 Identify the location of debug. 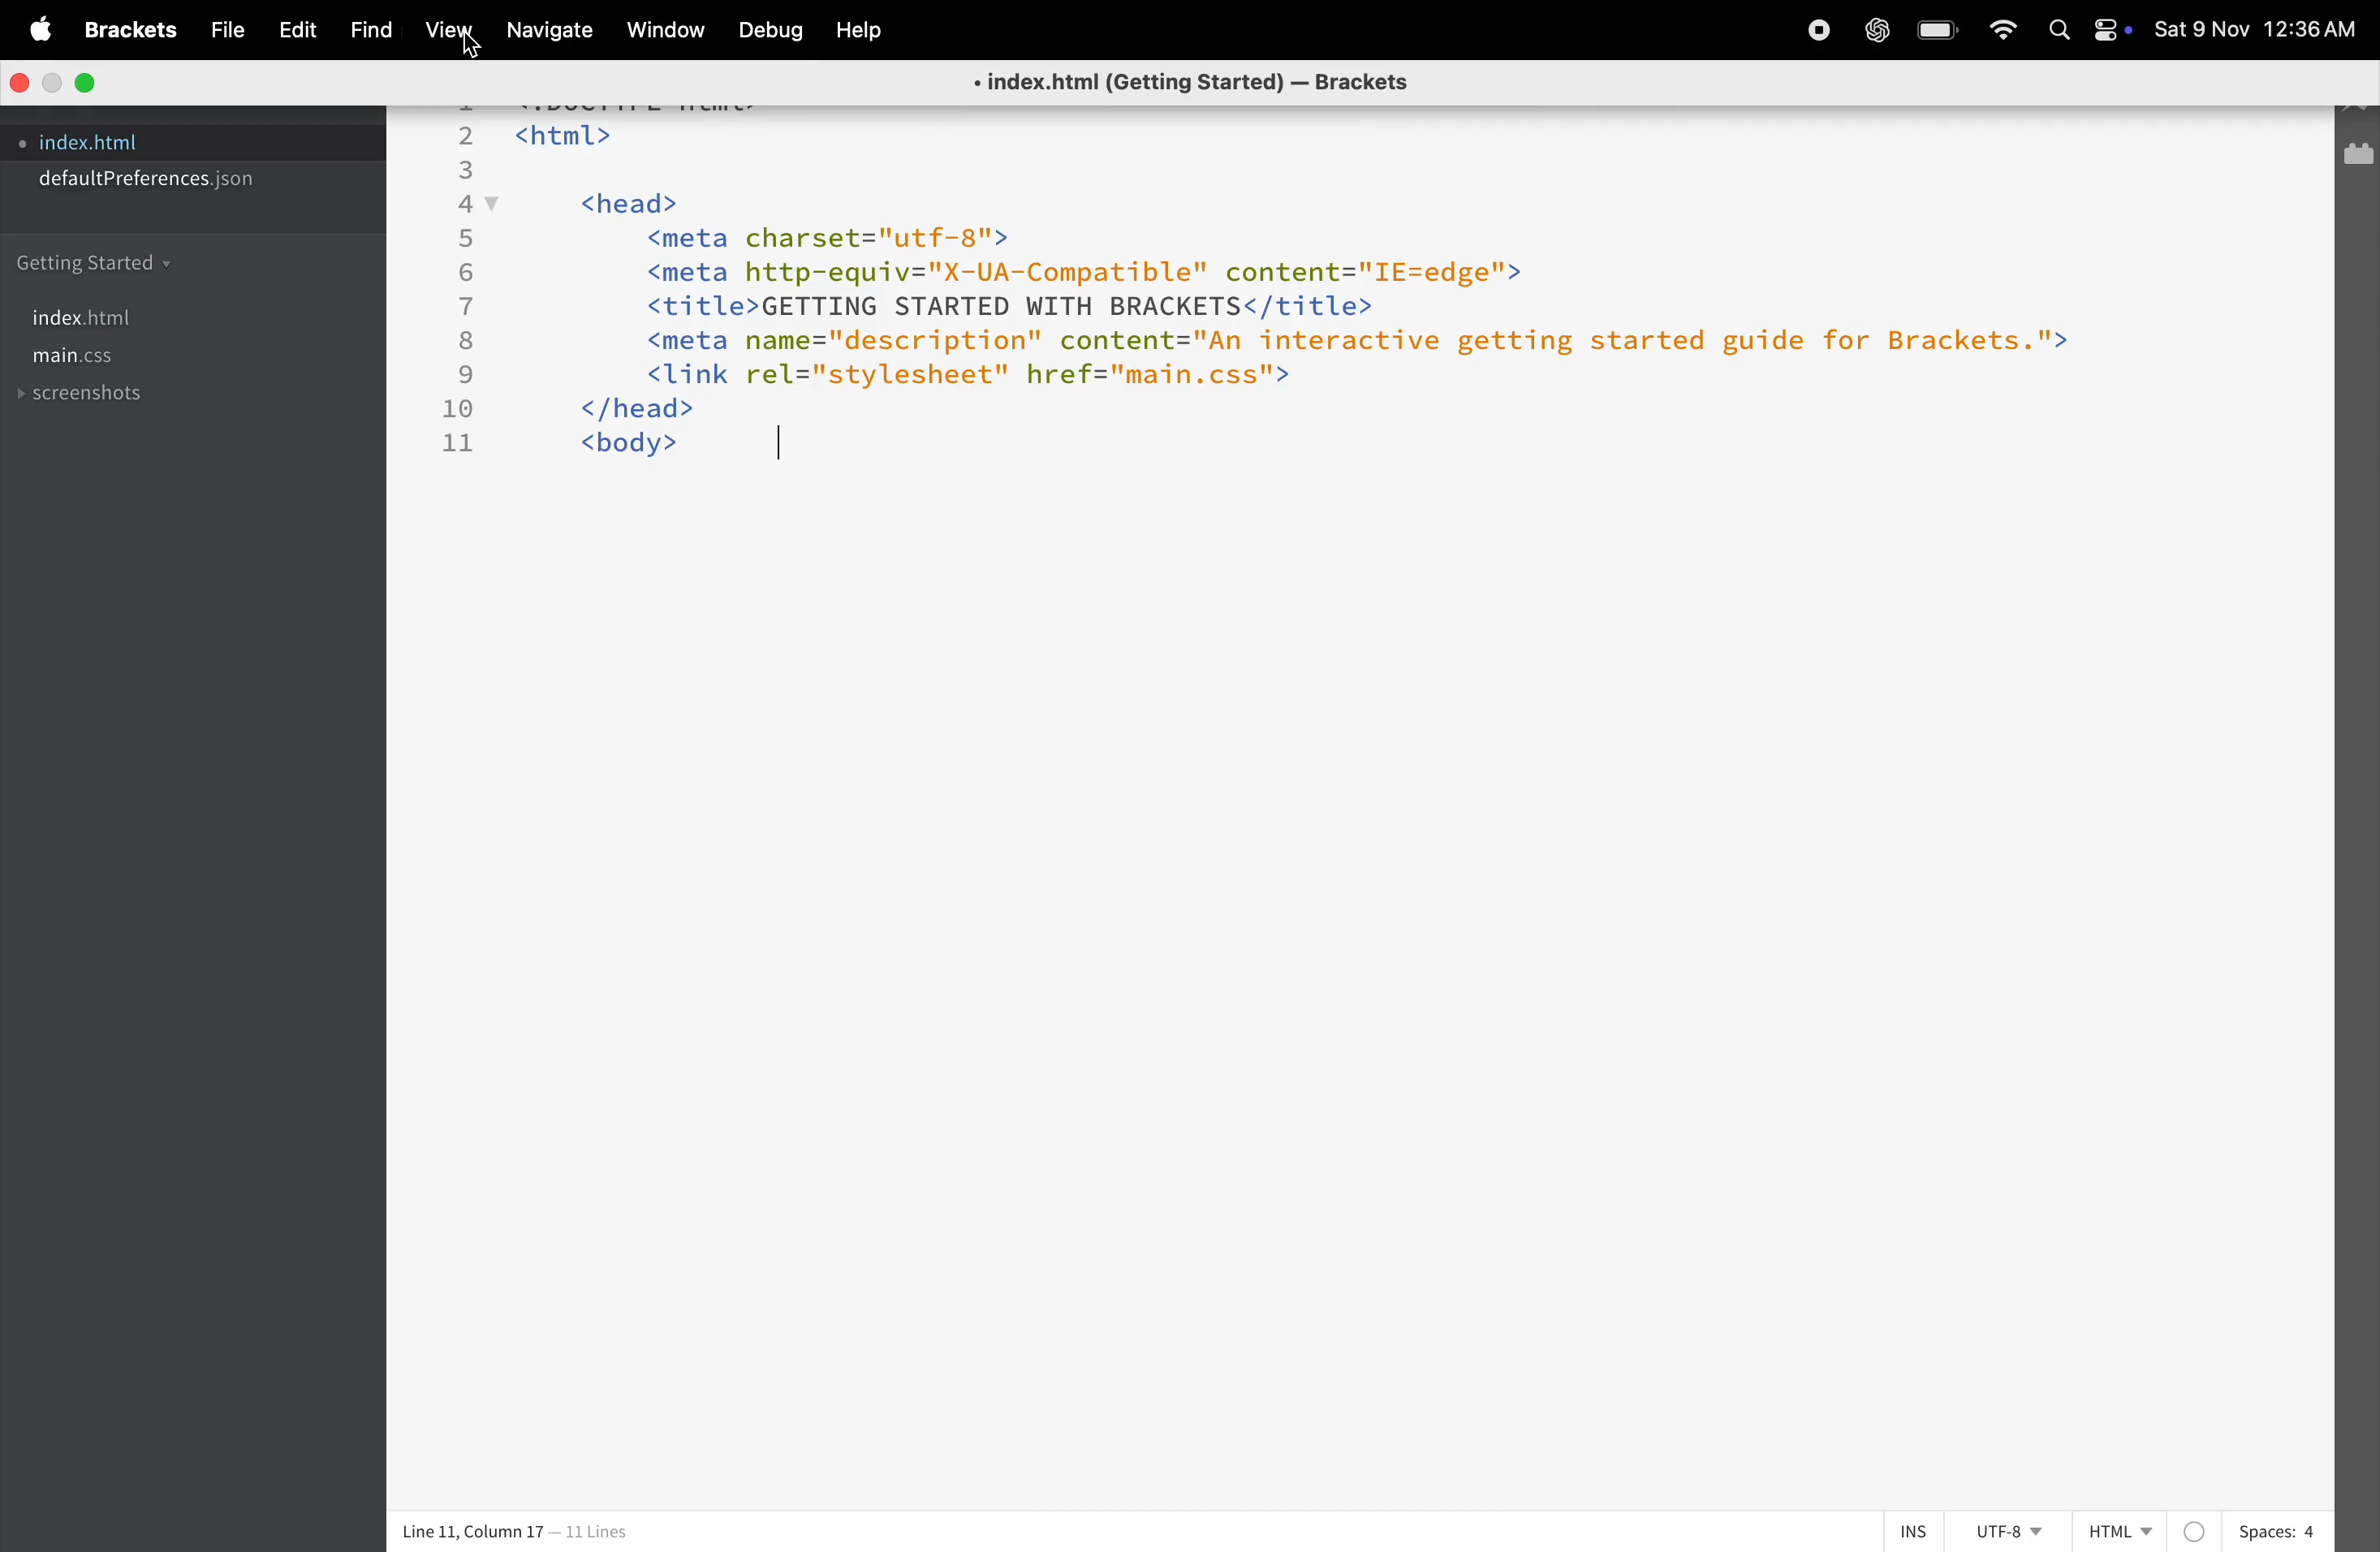
(765, 30).